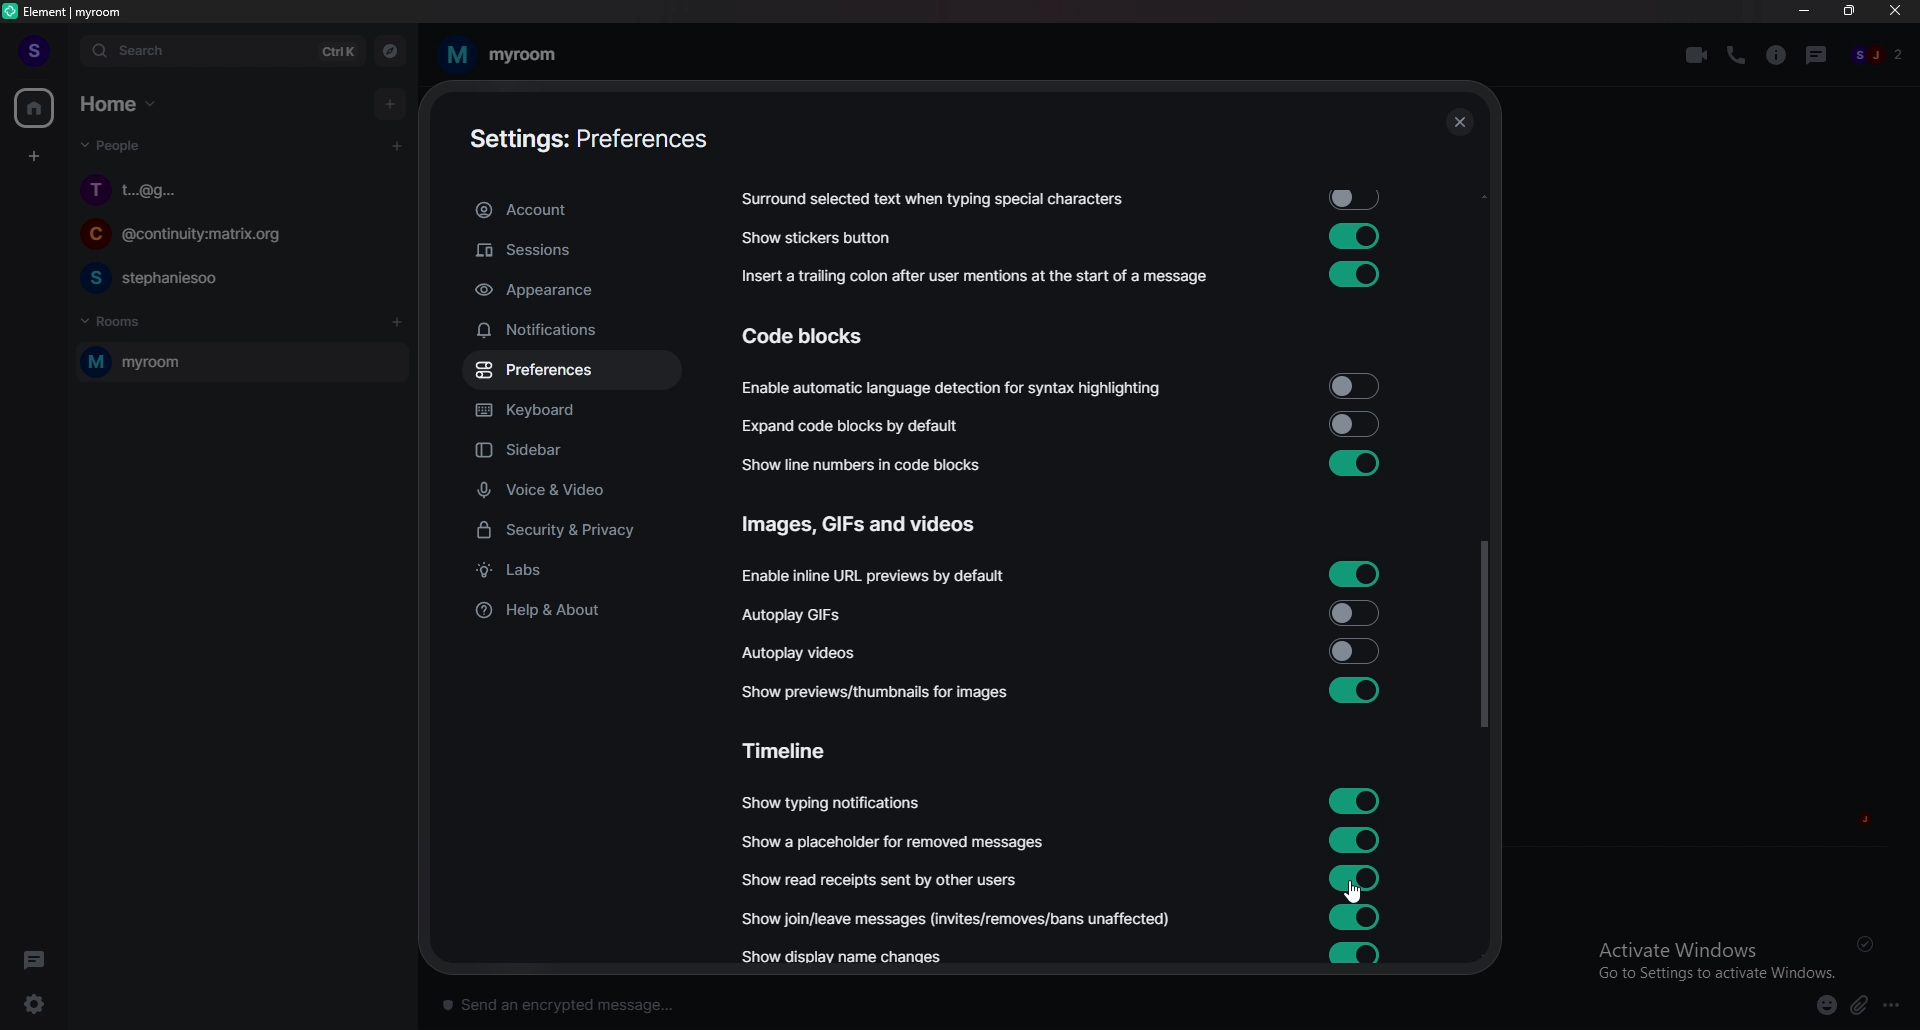 The image size is (1920, 1030). What do you see at coordinates (961, 917) in the screenshot?
I see `show join/leave messages` at bounding box center [961, 917].